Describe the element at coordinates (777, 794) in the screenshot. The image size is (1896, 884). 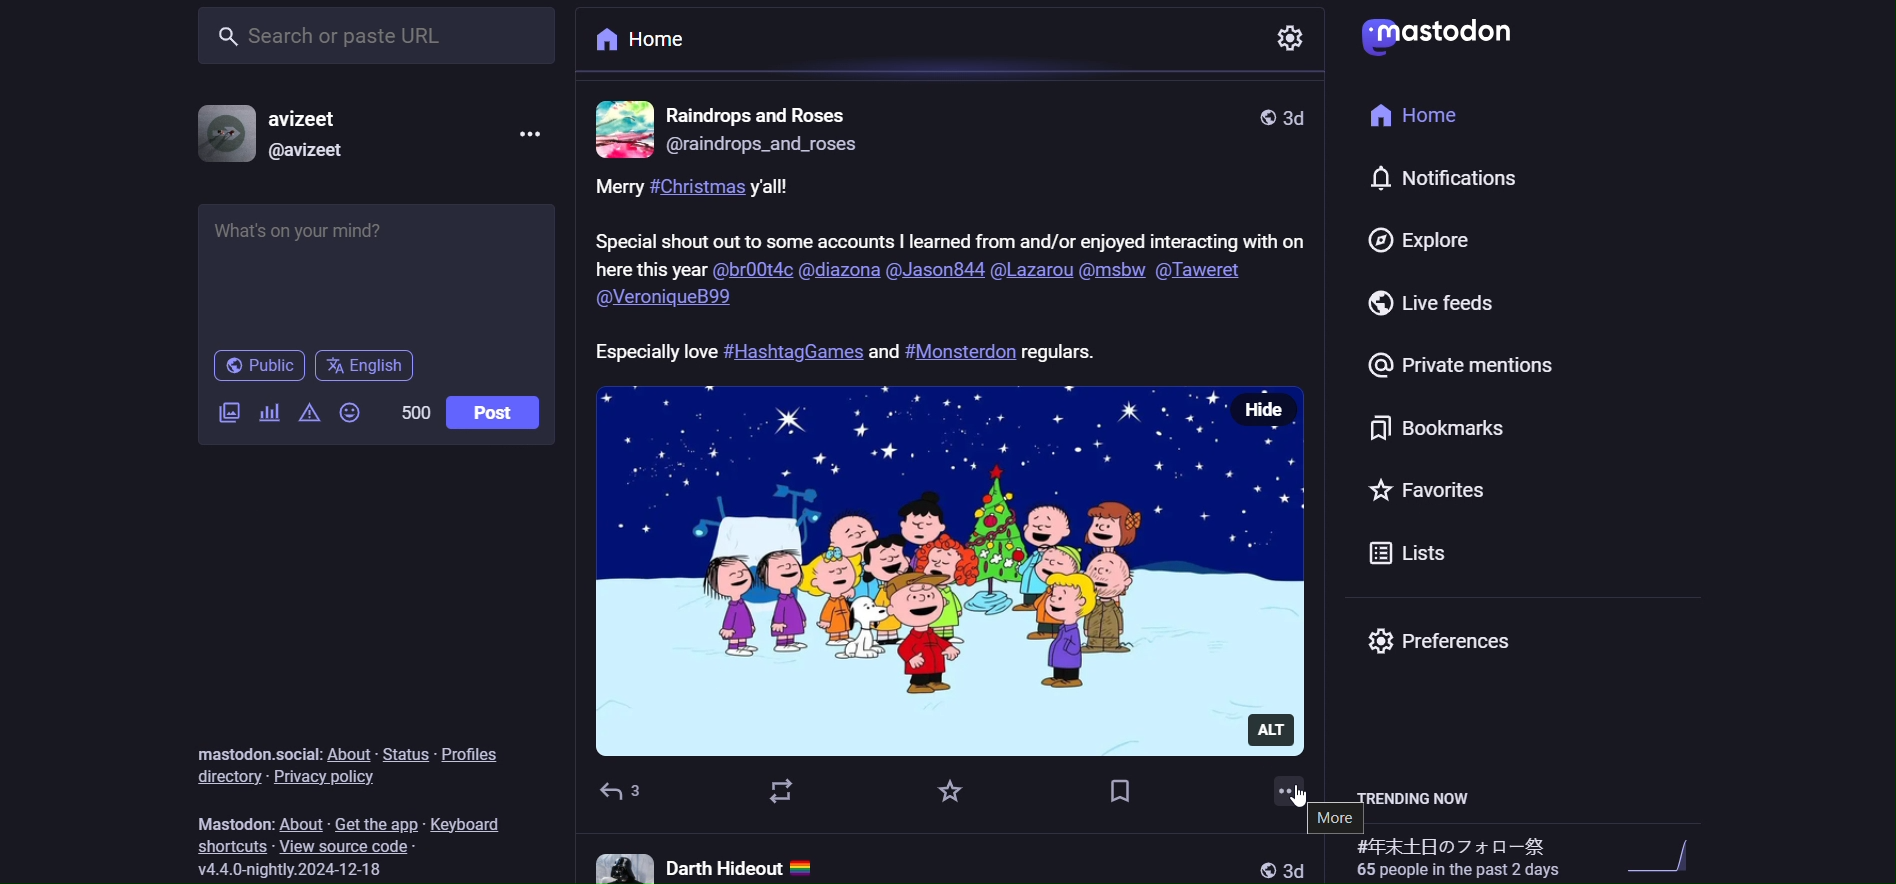
I see `boost` at that location.